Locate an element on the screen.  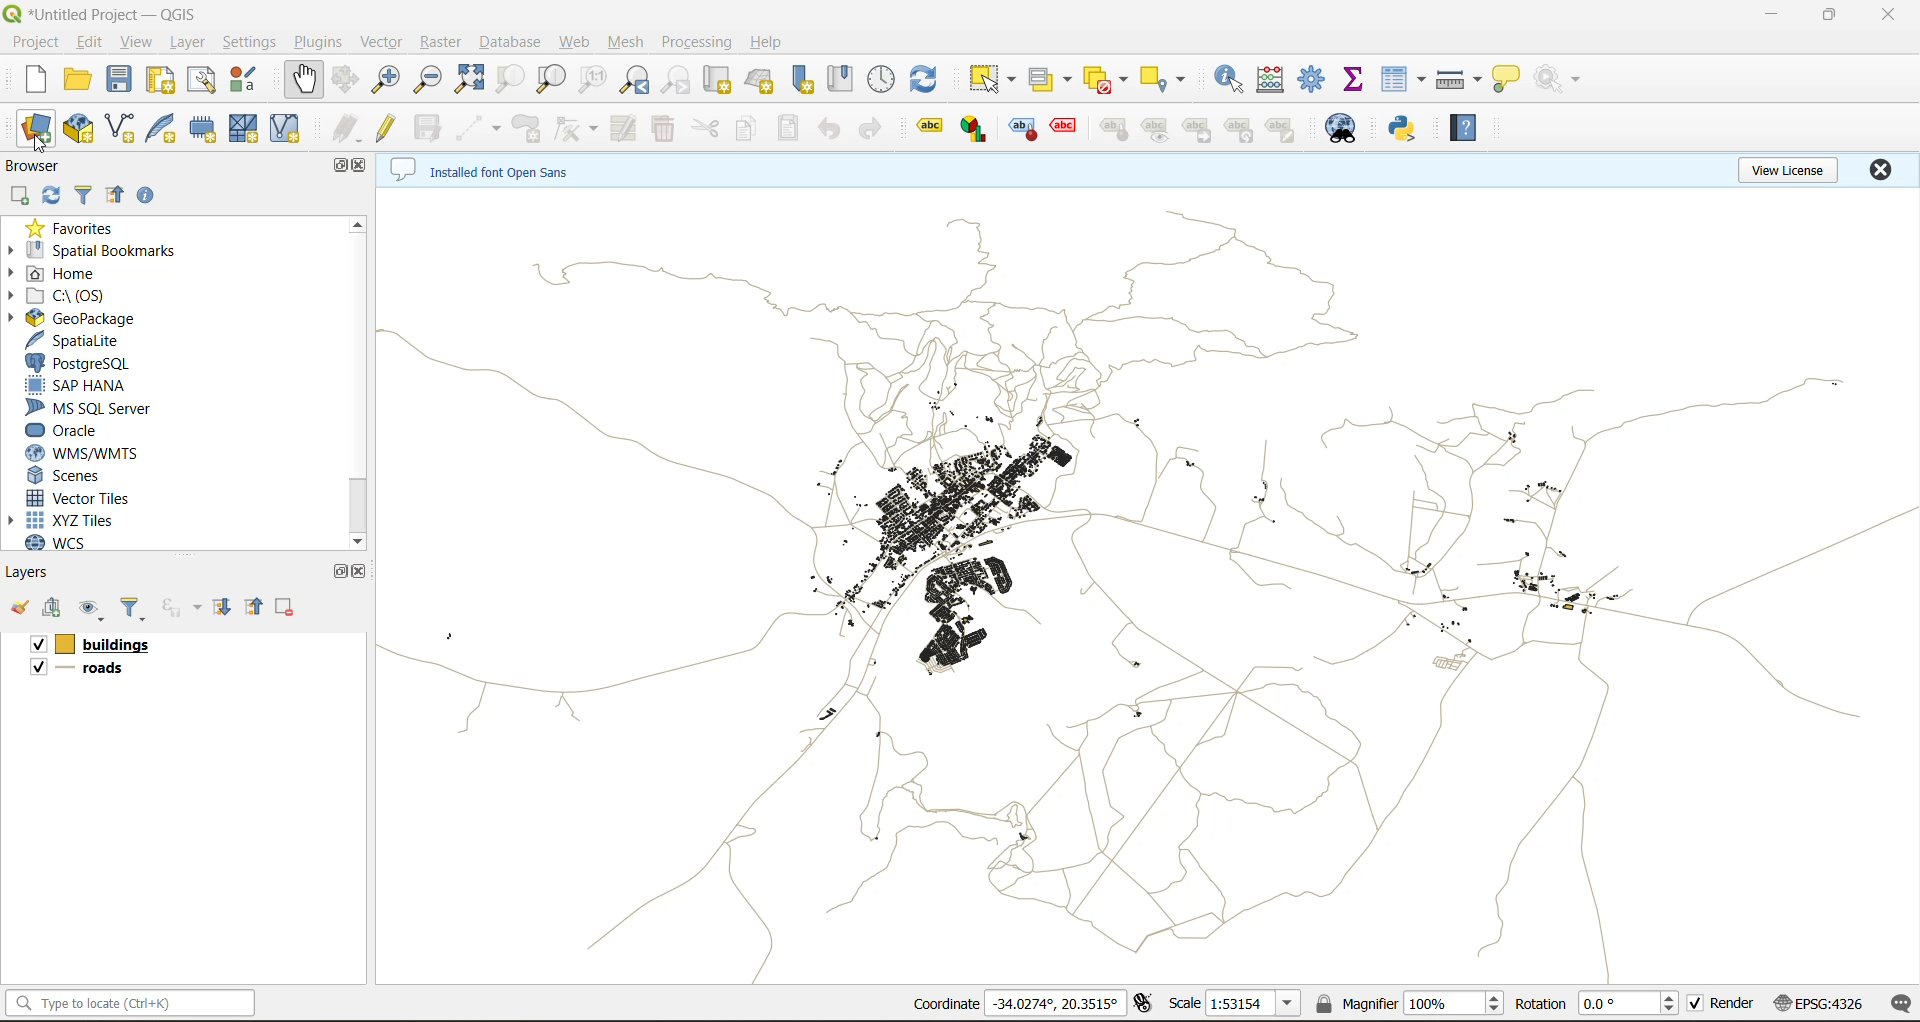
database is located at coordinates (516, 45).